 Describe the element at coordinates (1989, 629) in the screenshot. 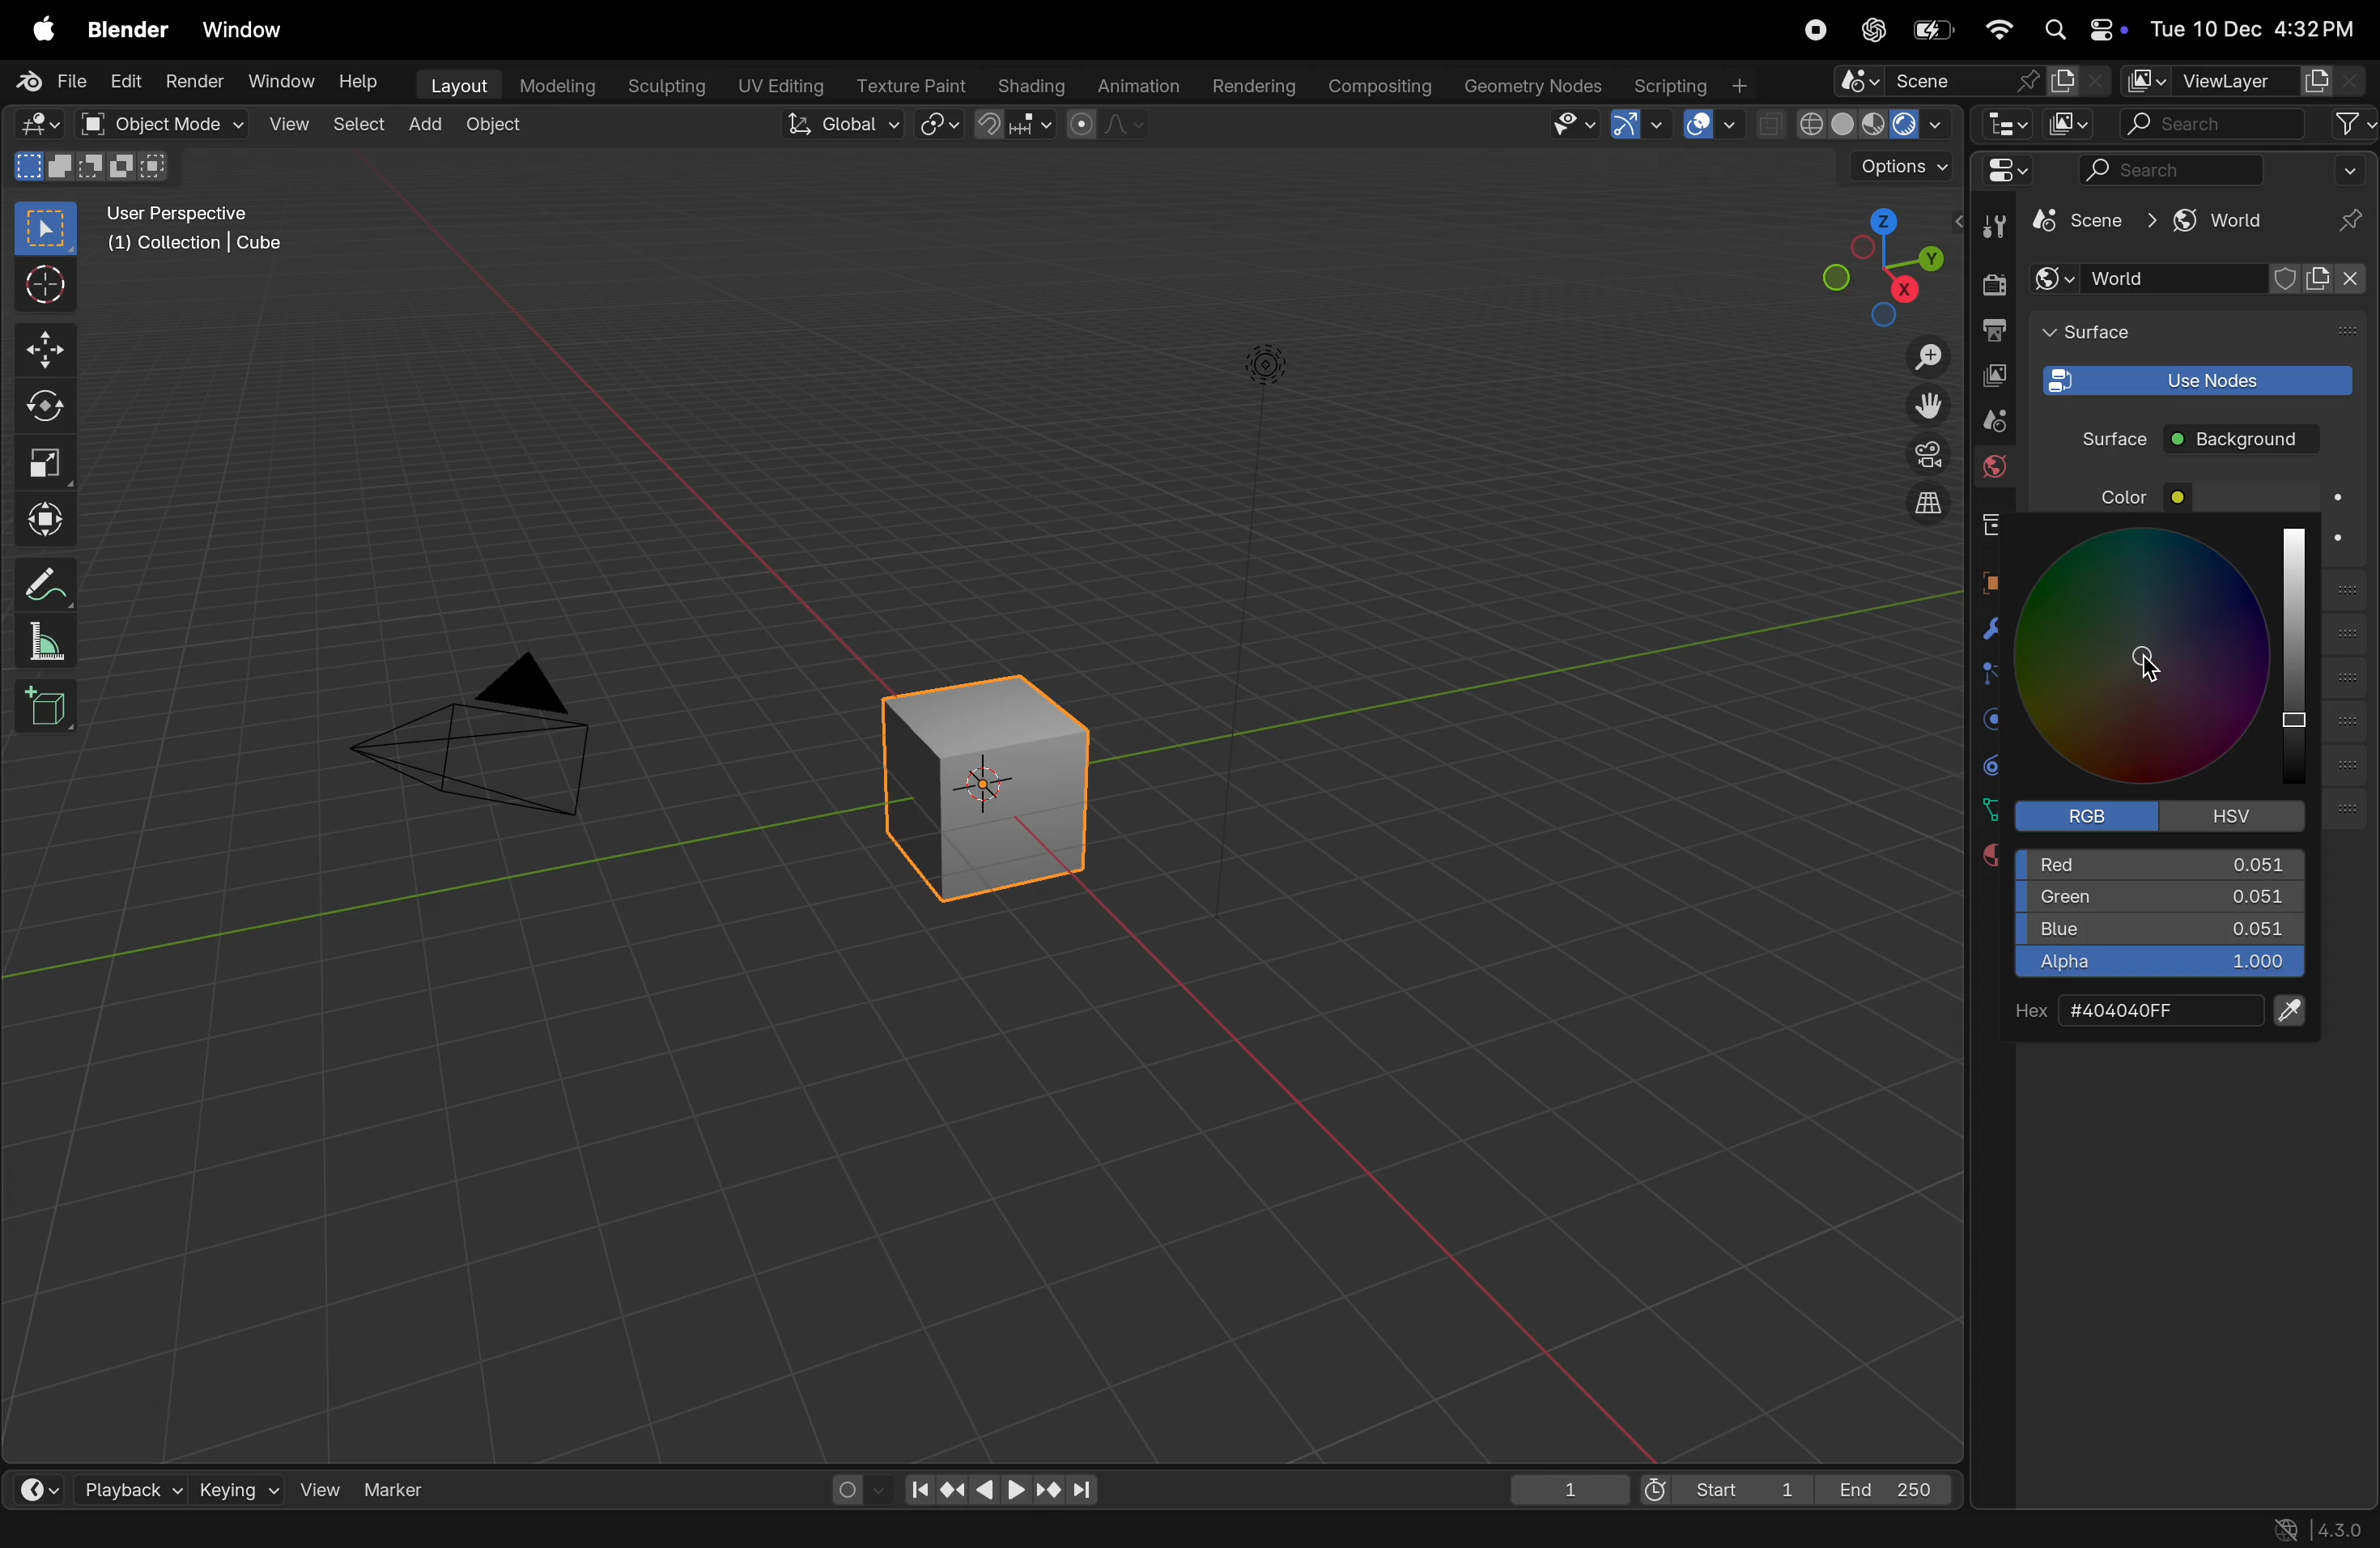

I see `modifiers` at that location.